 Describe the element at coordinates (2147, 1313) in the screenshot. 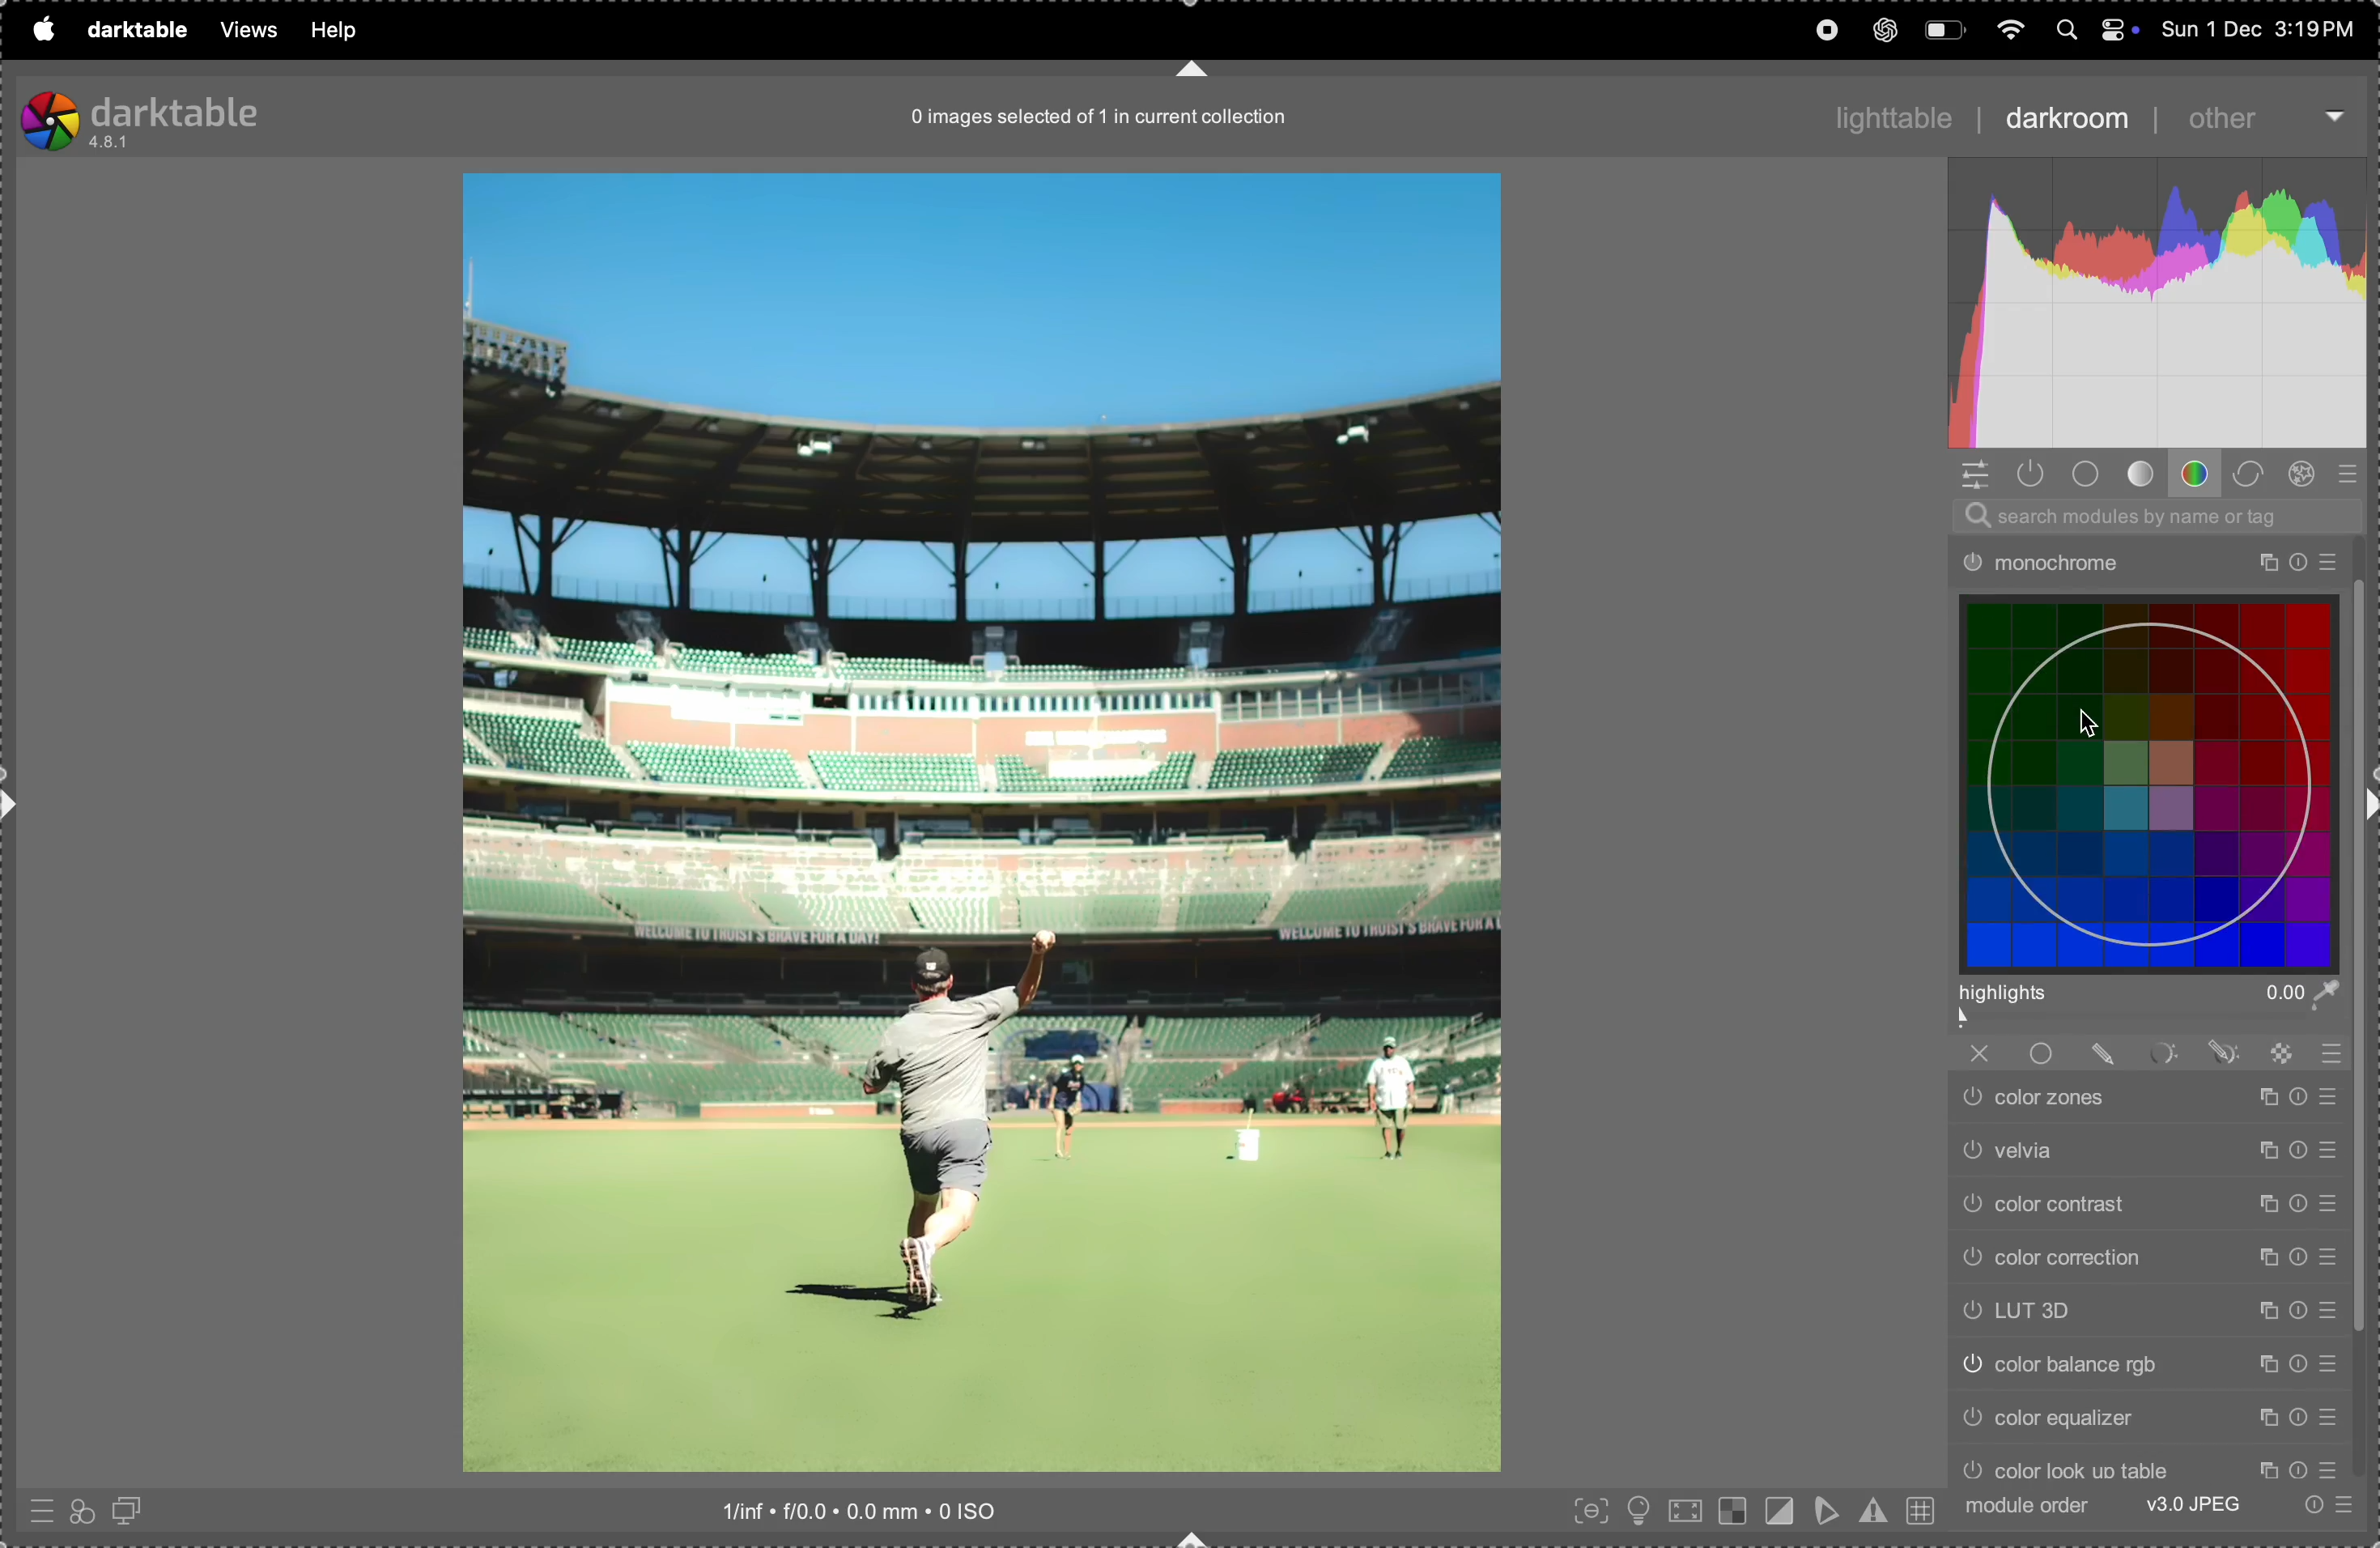

I see `Lut 3D` at that location.